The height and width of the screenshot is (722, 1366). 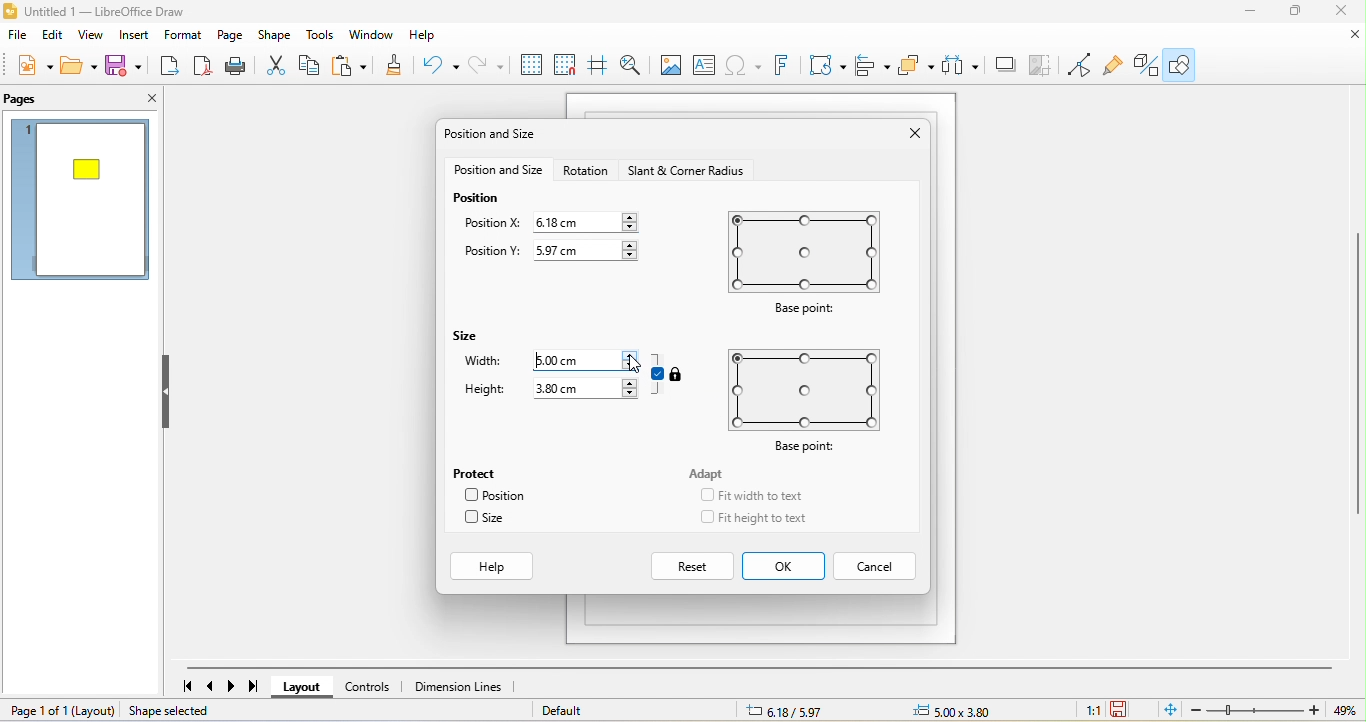 What do you see at coordinates (631, 364) in the screenshot?
I see `cursor movement` at bounding box center [631, 364].